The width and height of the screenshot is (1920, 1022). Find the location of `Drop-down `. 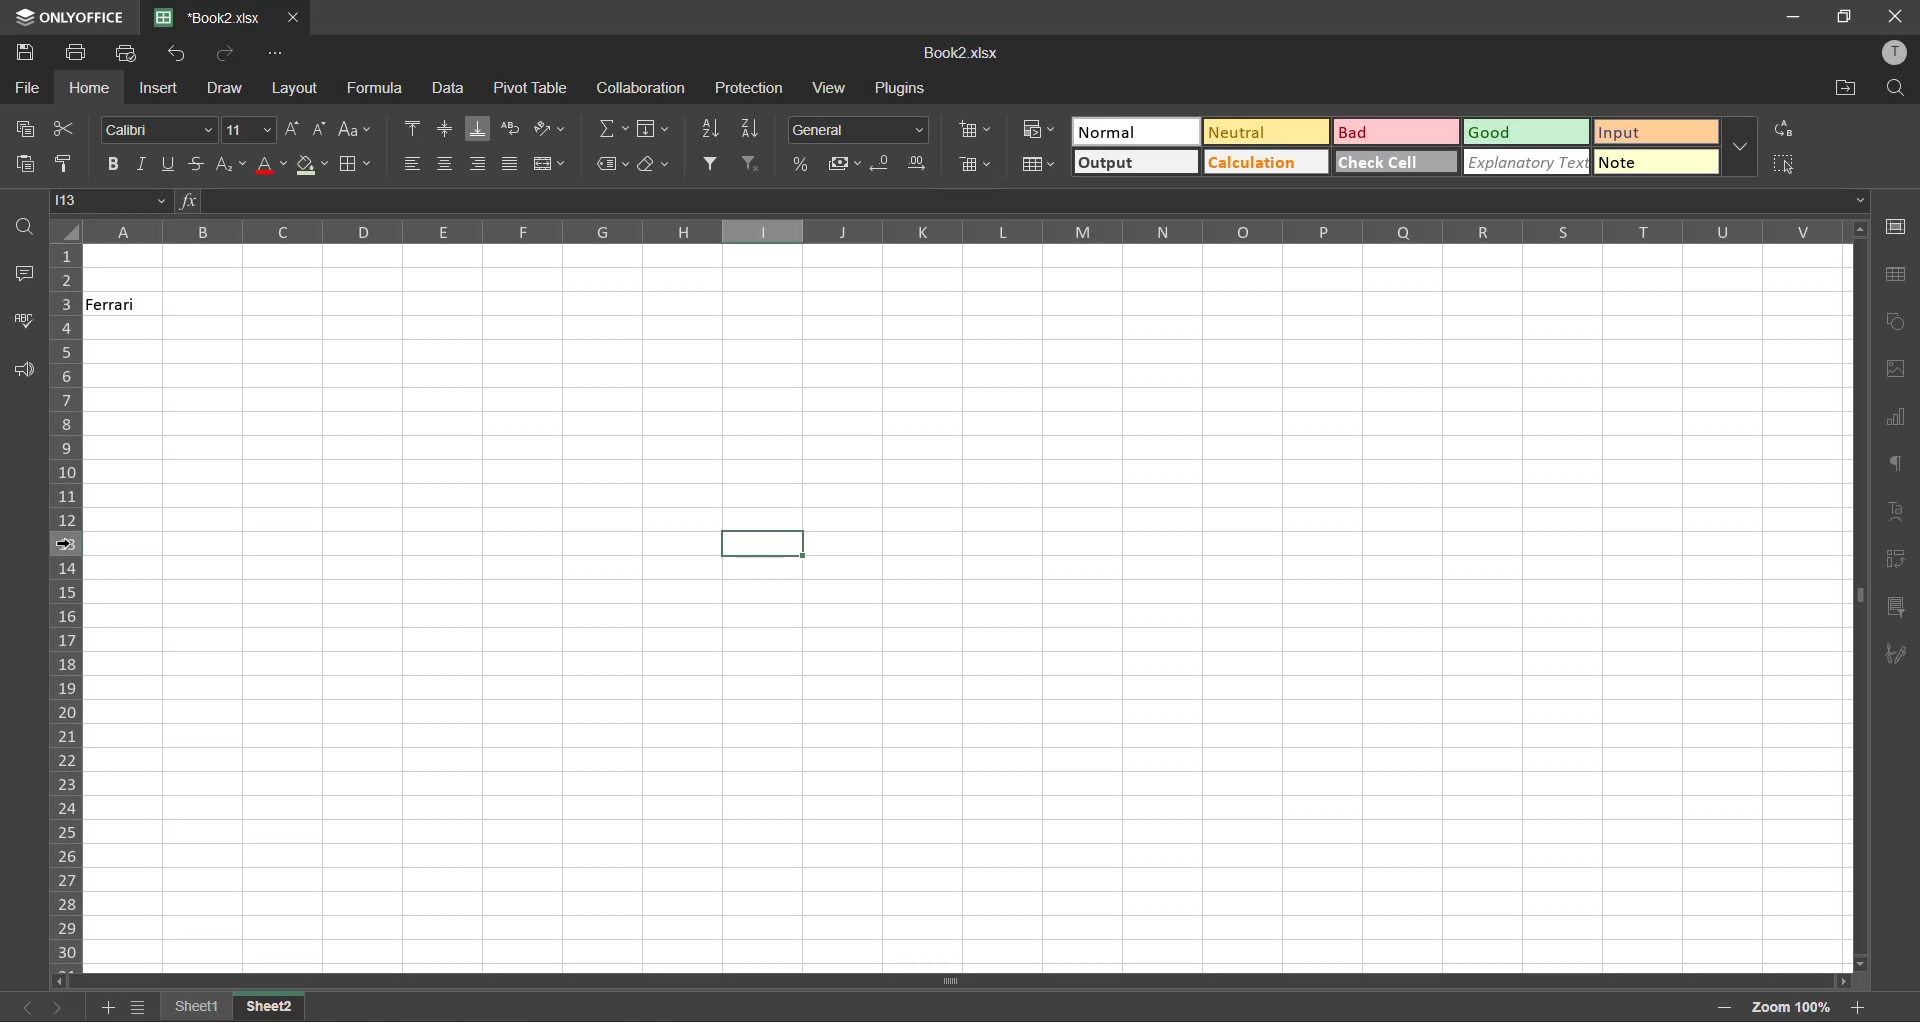

Drop-down  is located at coordinates (1863, 199).